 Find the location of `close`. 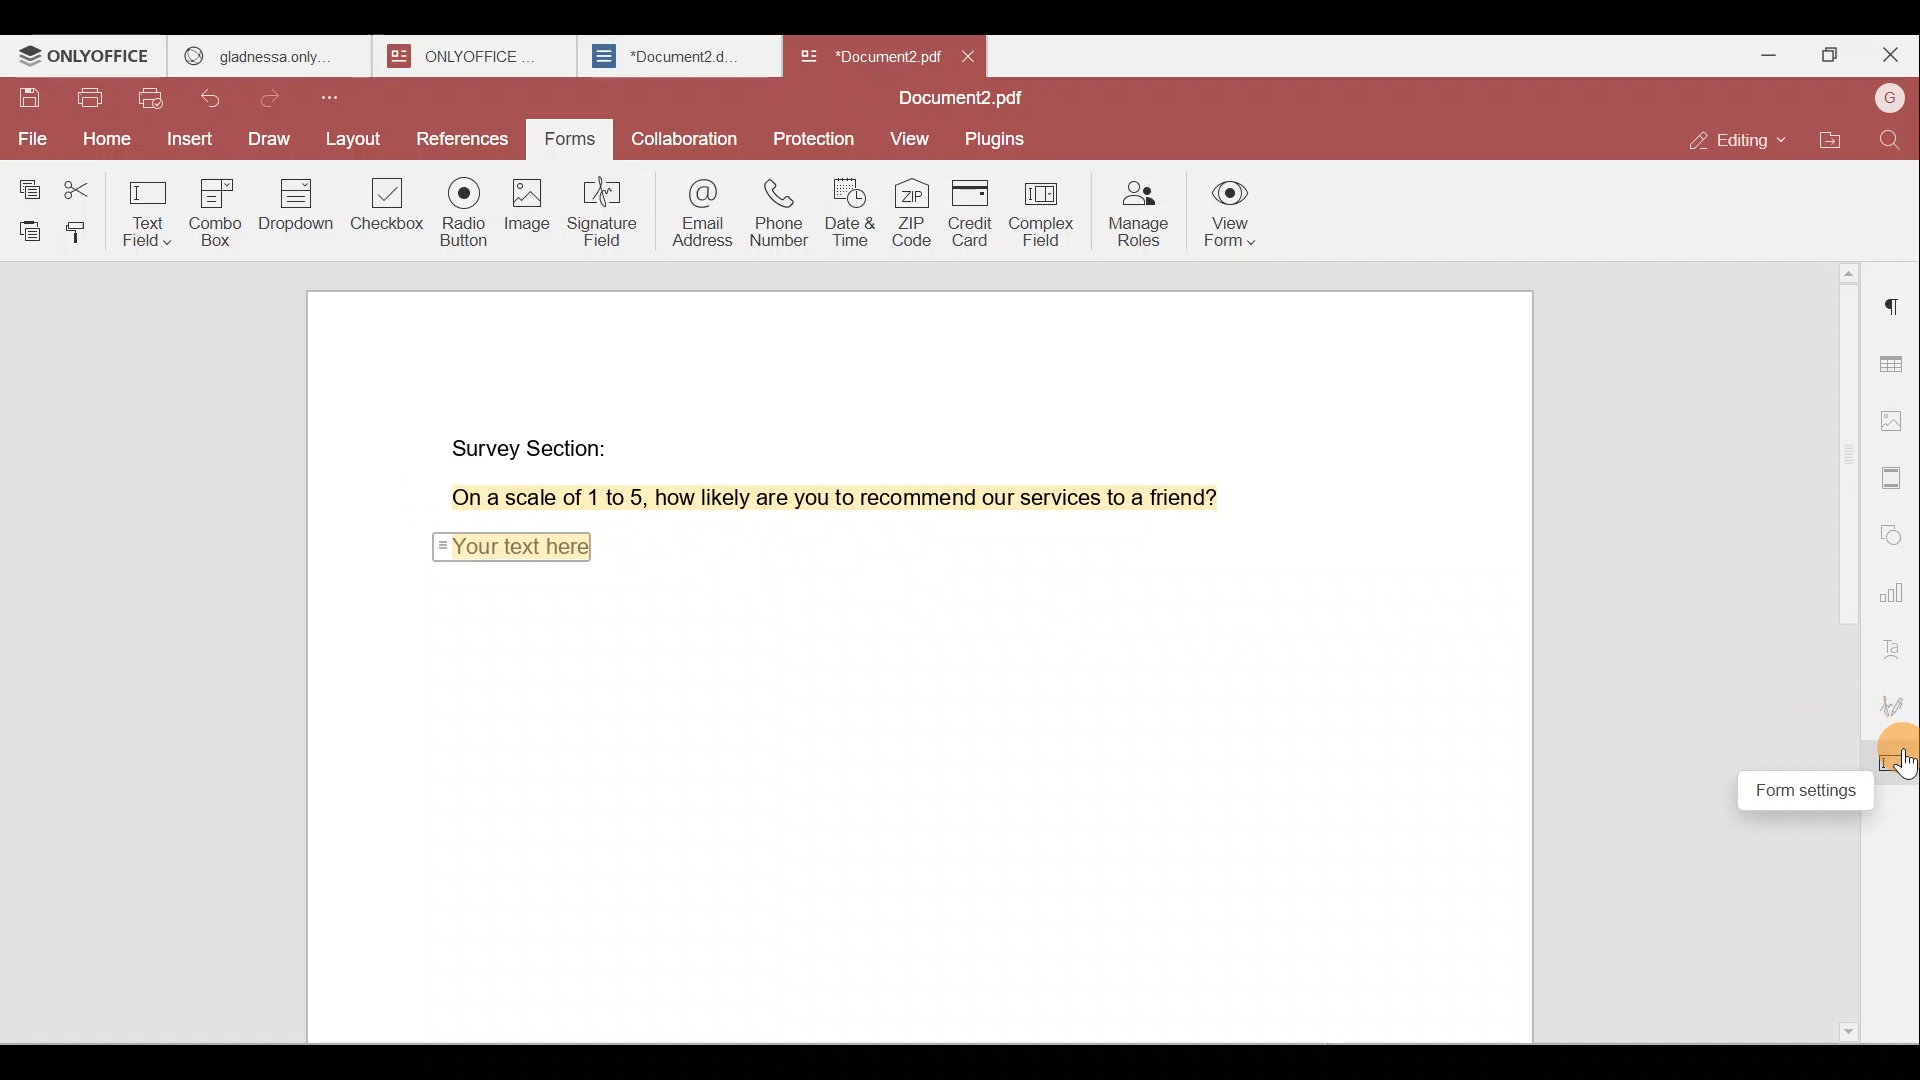

close is located at coordinates (968, 56).